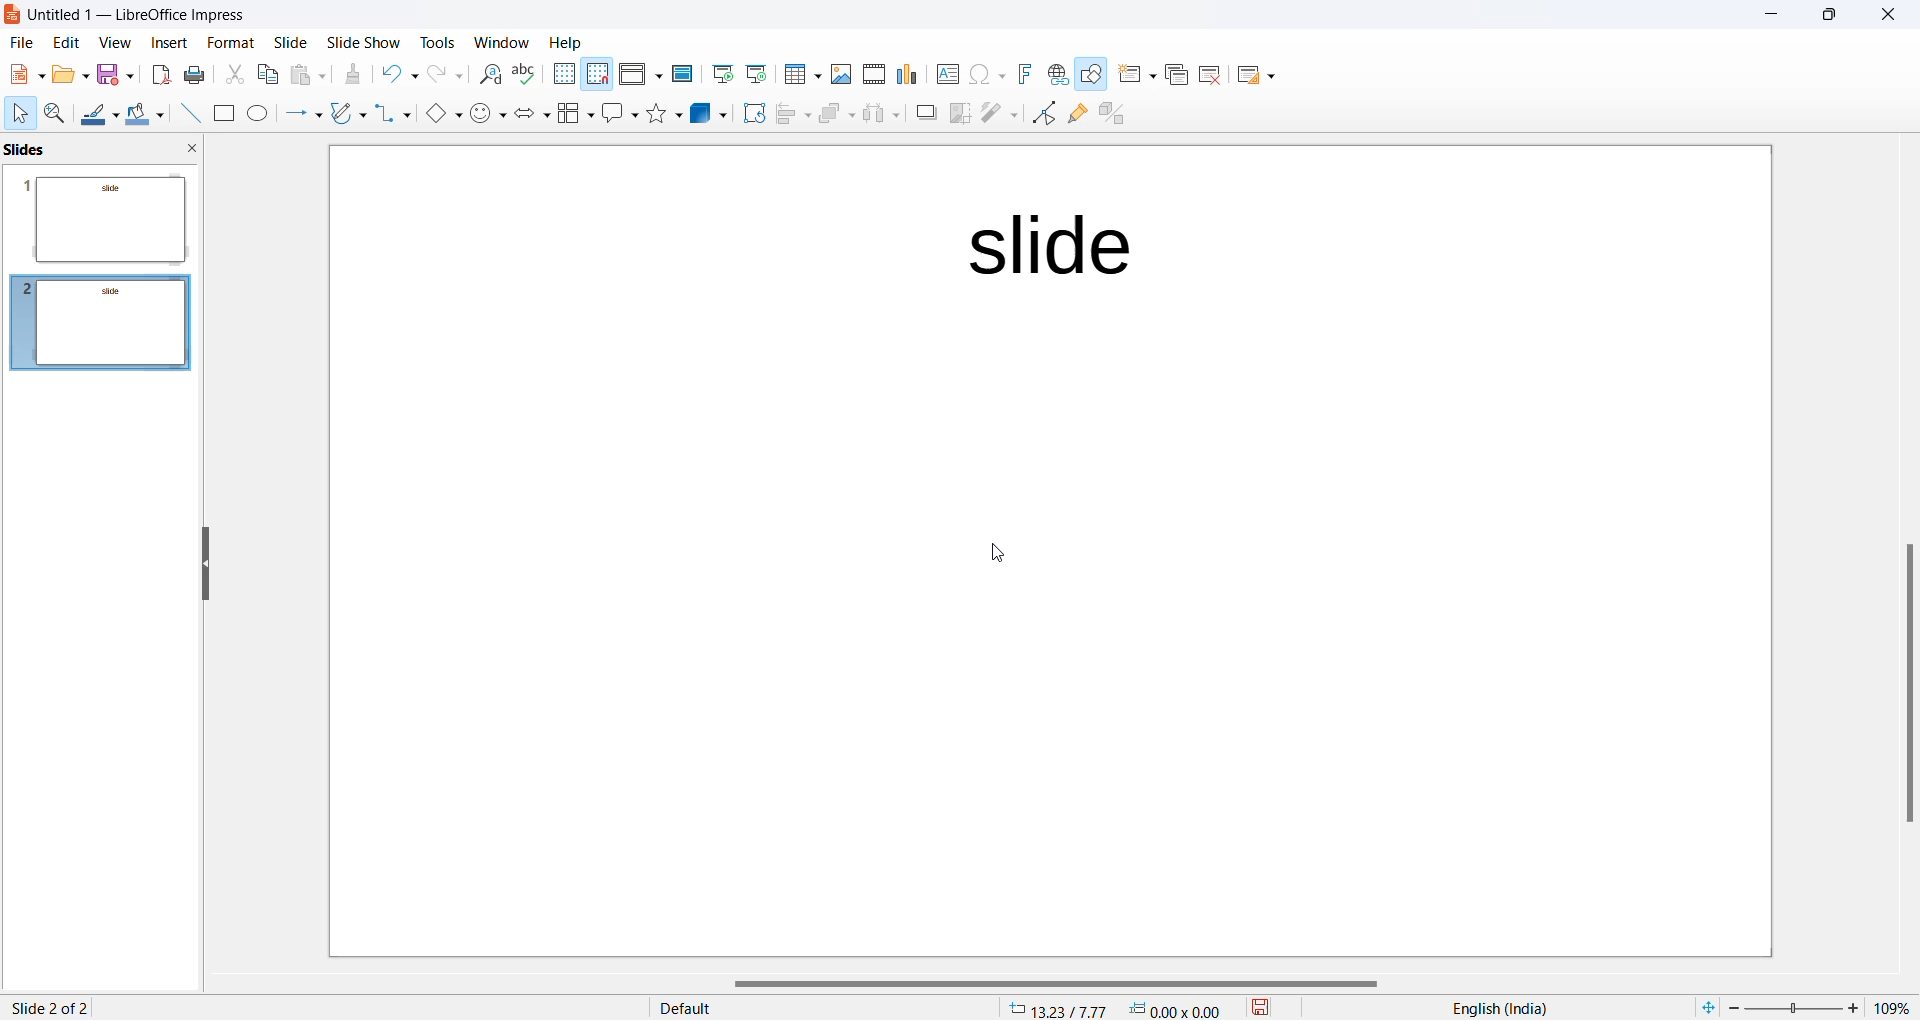  I want to click on Insert text, so click(940, 73).